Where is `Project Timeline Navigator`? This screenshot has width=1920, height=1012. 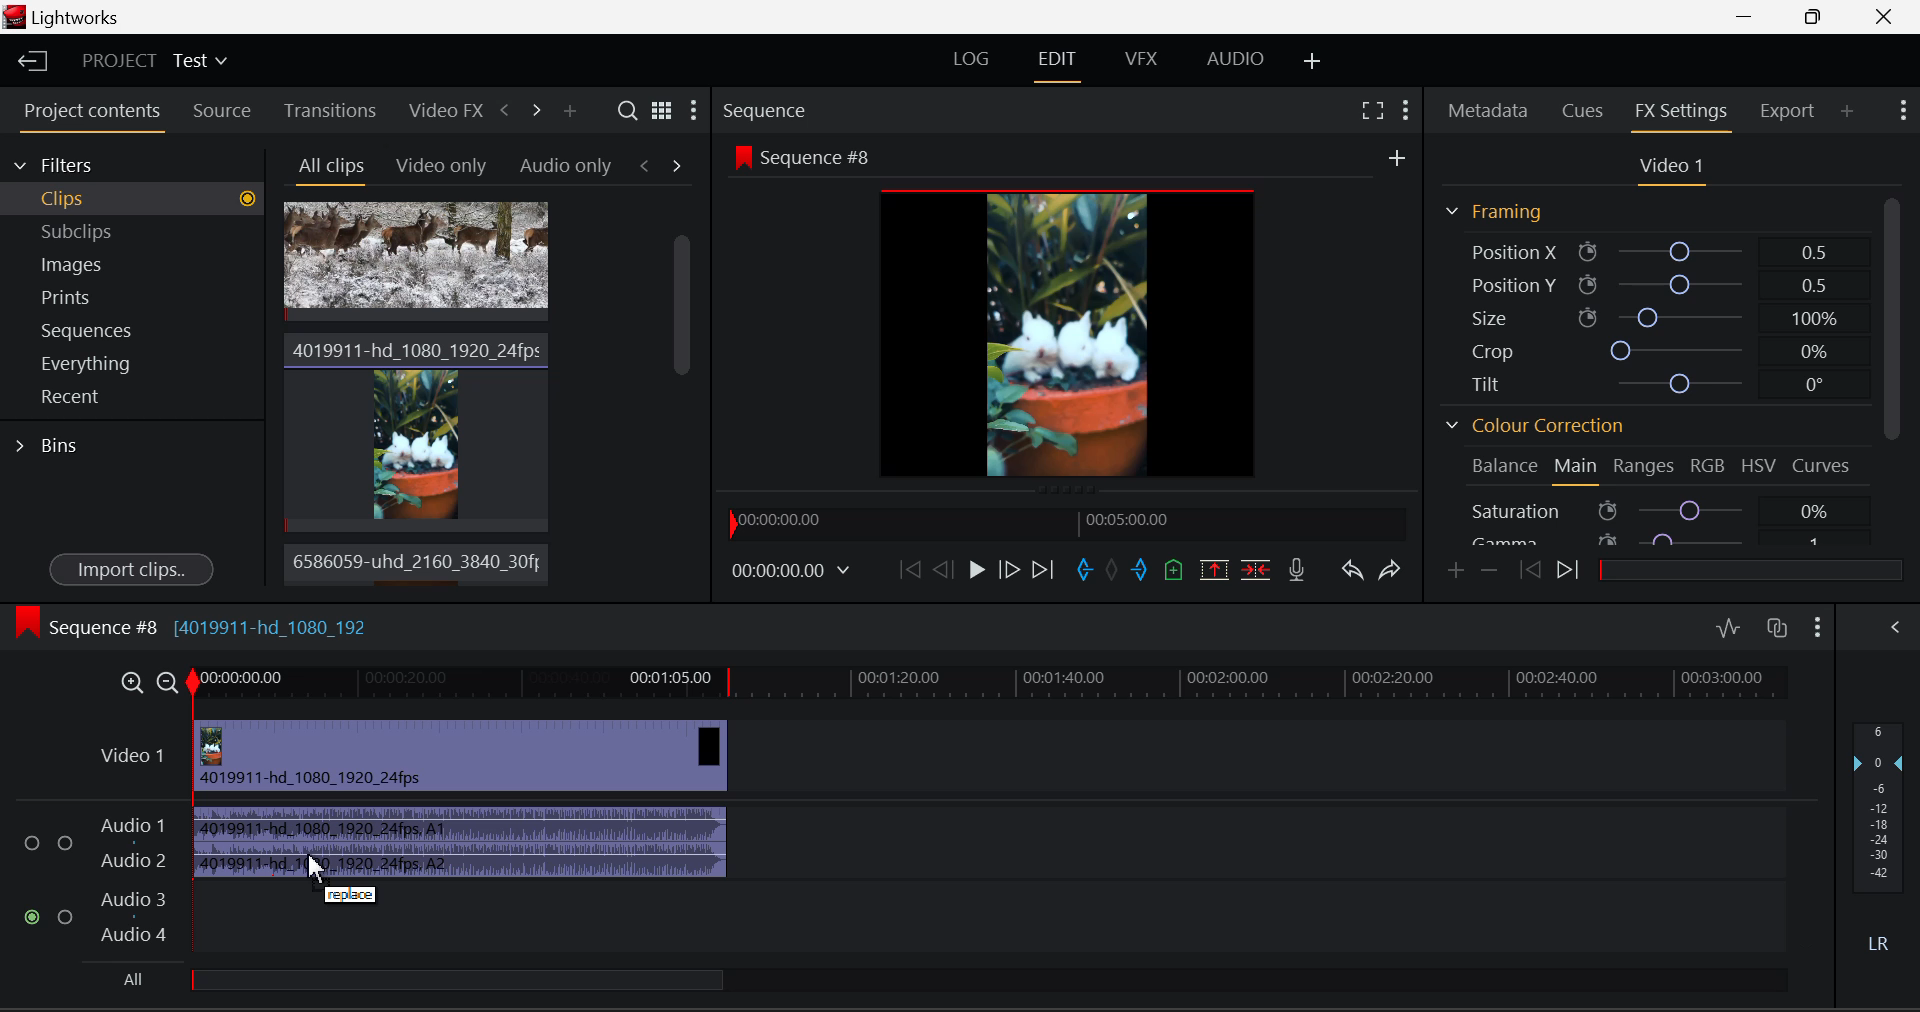
Project Timeline Navigator is located at coordinates (1068, 519).